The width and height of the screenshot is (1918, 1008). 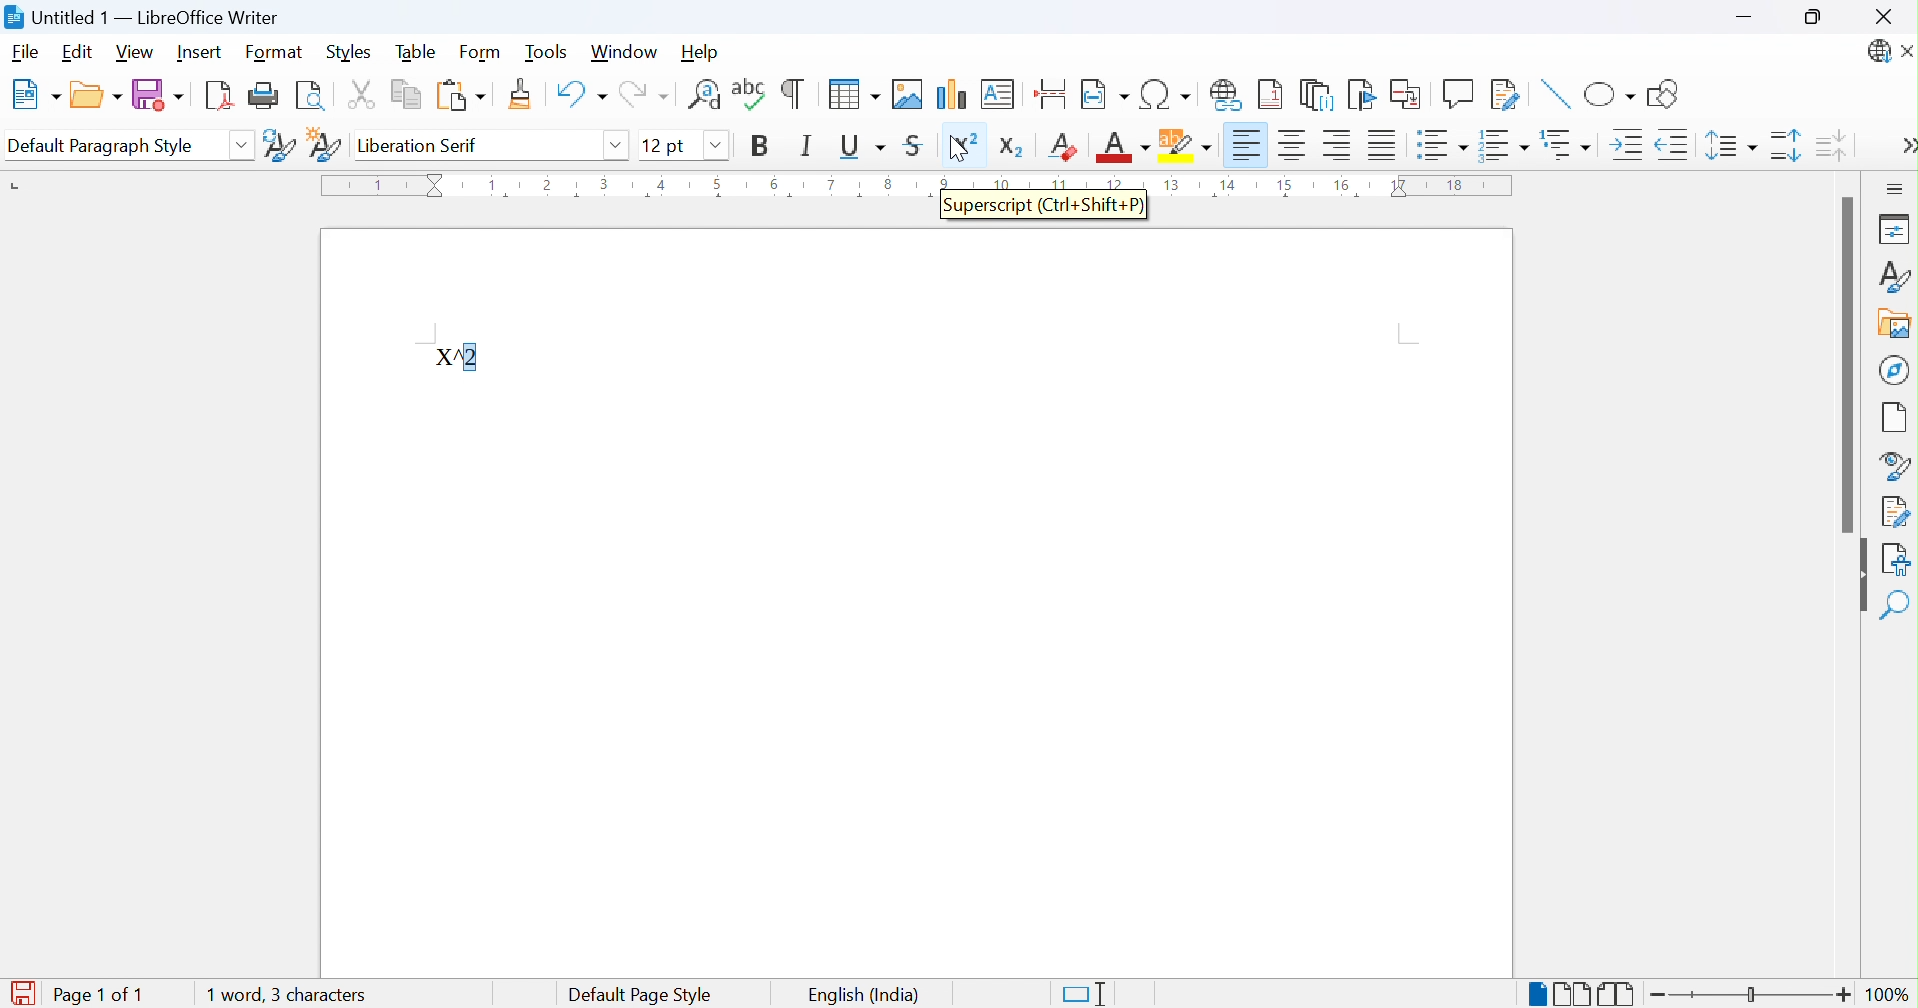 What do you see at coordinates (1893, 464) in the screenshot?
I see `Style inspector` at bounding box center [1893, 464].